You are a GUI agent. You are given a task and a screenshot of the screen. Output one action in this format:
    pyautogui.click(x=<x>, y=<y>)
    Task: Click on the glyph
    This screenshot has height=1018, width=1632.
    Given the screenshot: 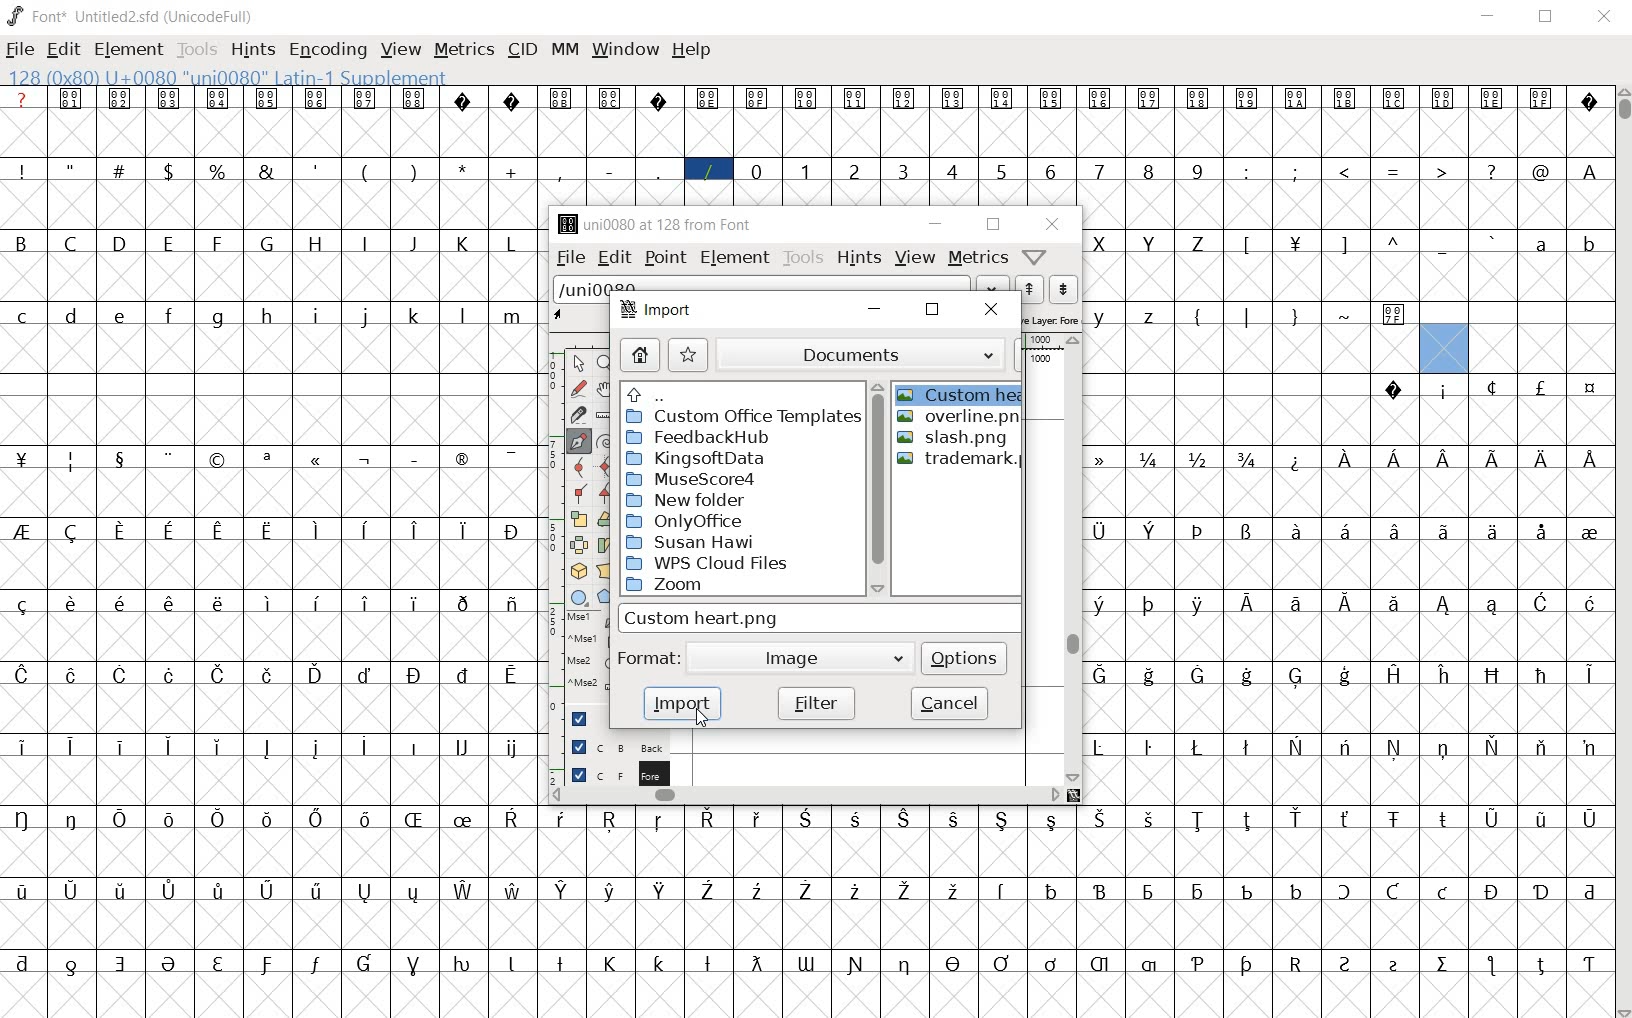 What is the action you would take?
    pyautogui.click(x=317, y=170)
    